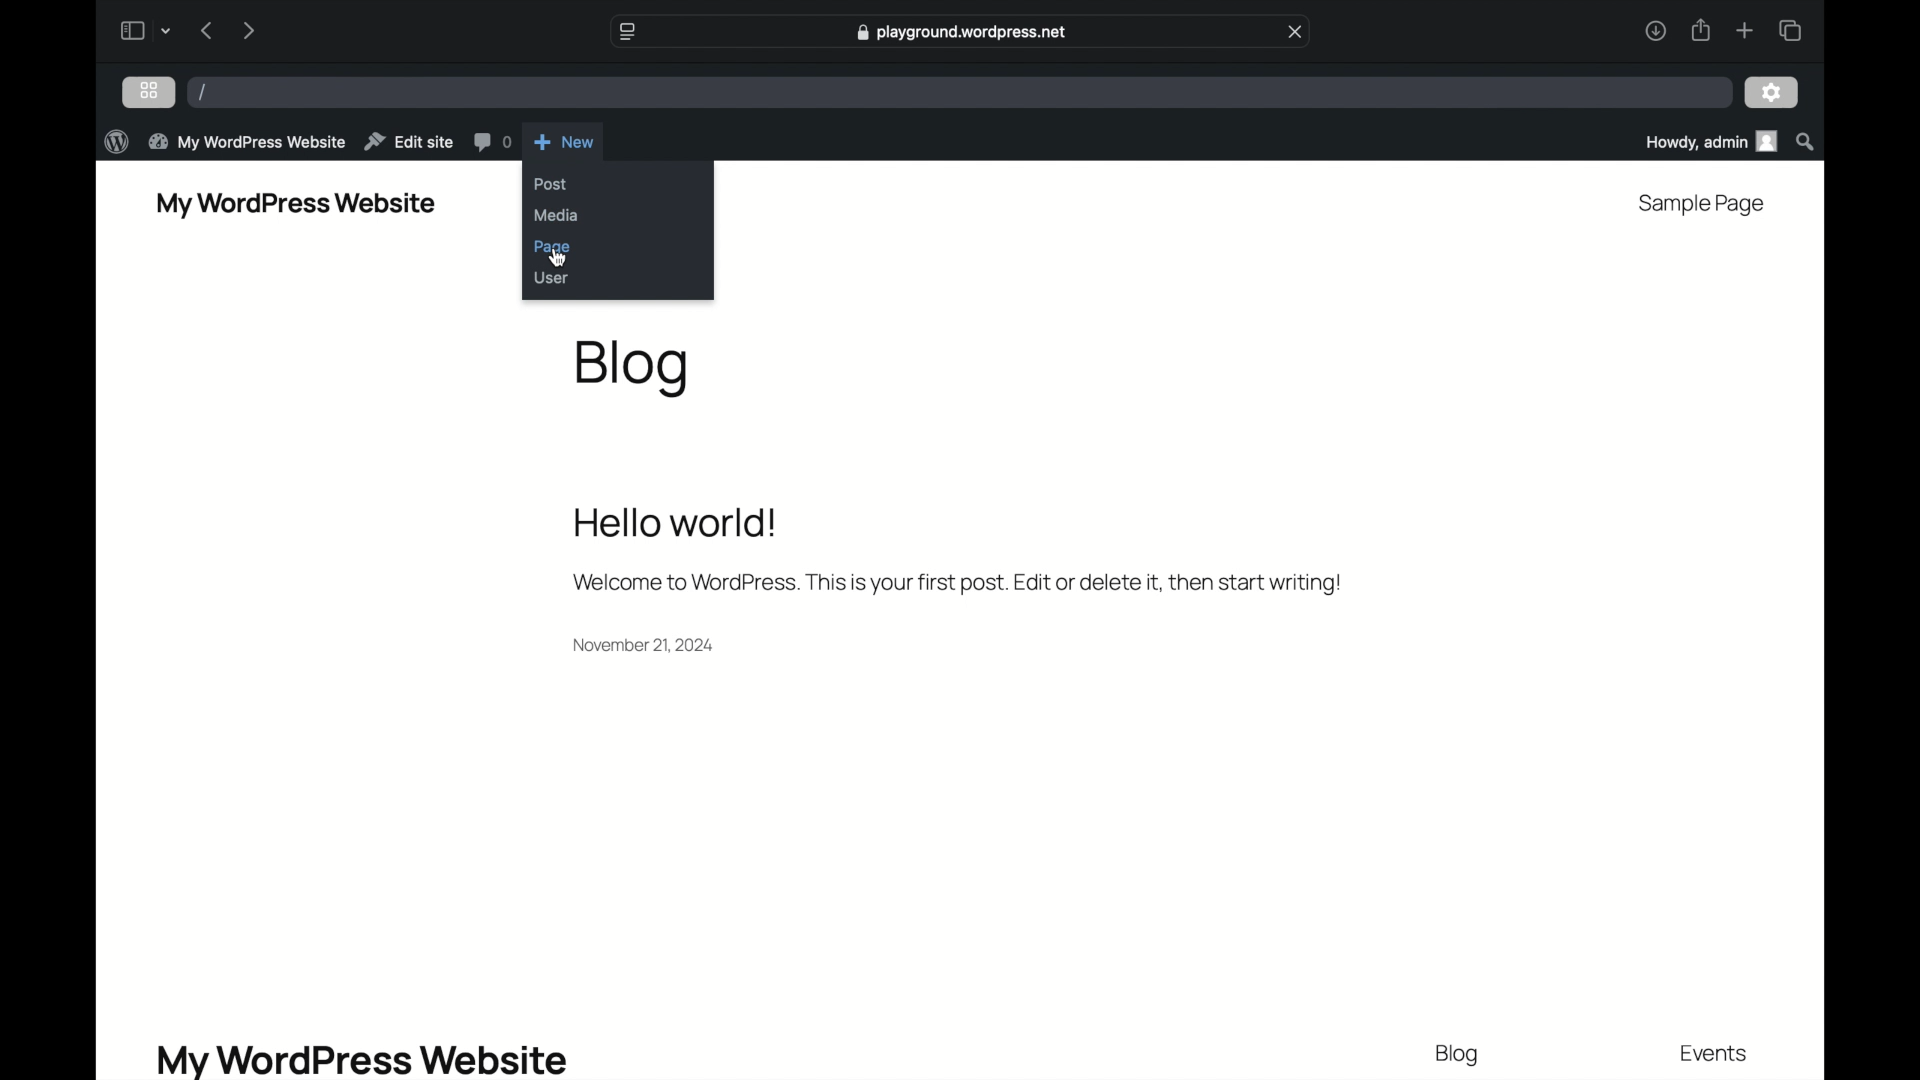 This screenshot has height=1080, width=1920. I want to click on grid view, so click(149, 90).